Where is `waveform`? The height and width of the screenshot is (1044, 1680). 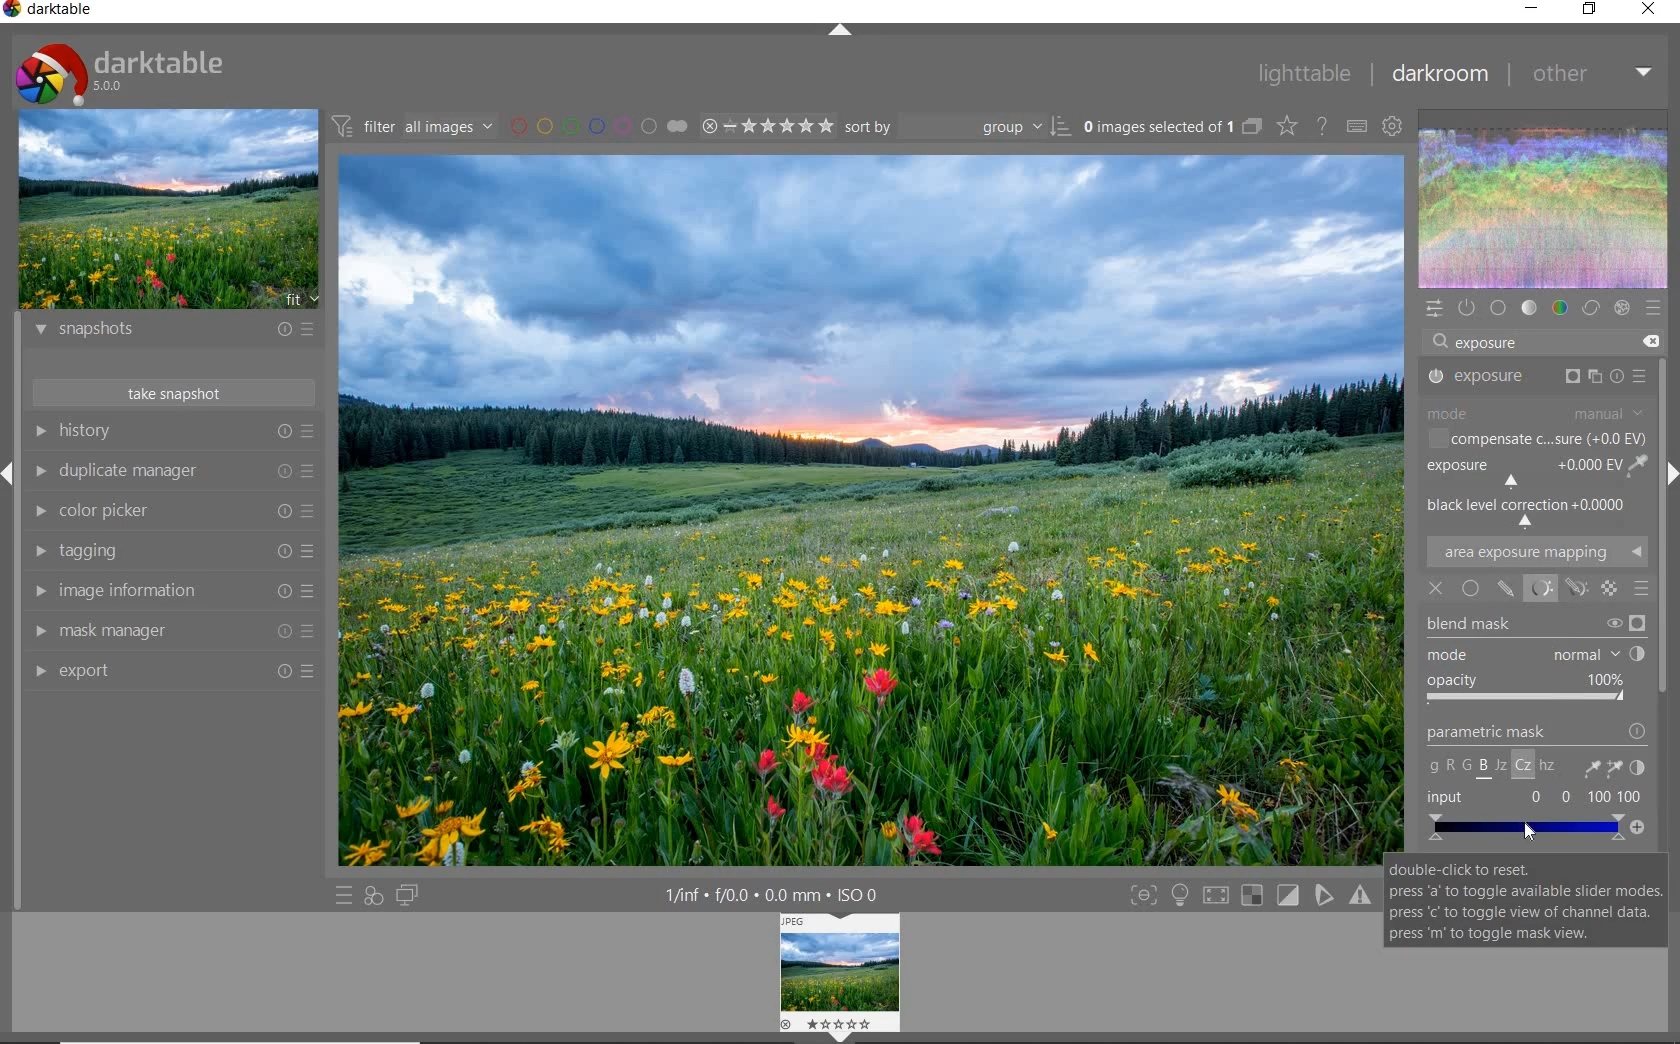 waveform is located at coordinates (1544, 207).